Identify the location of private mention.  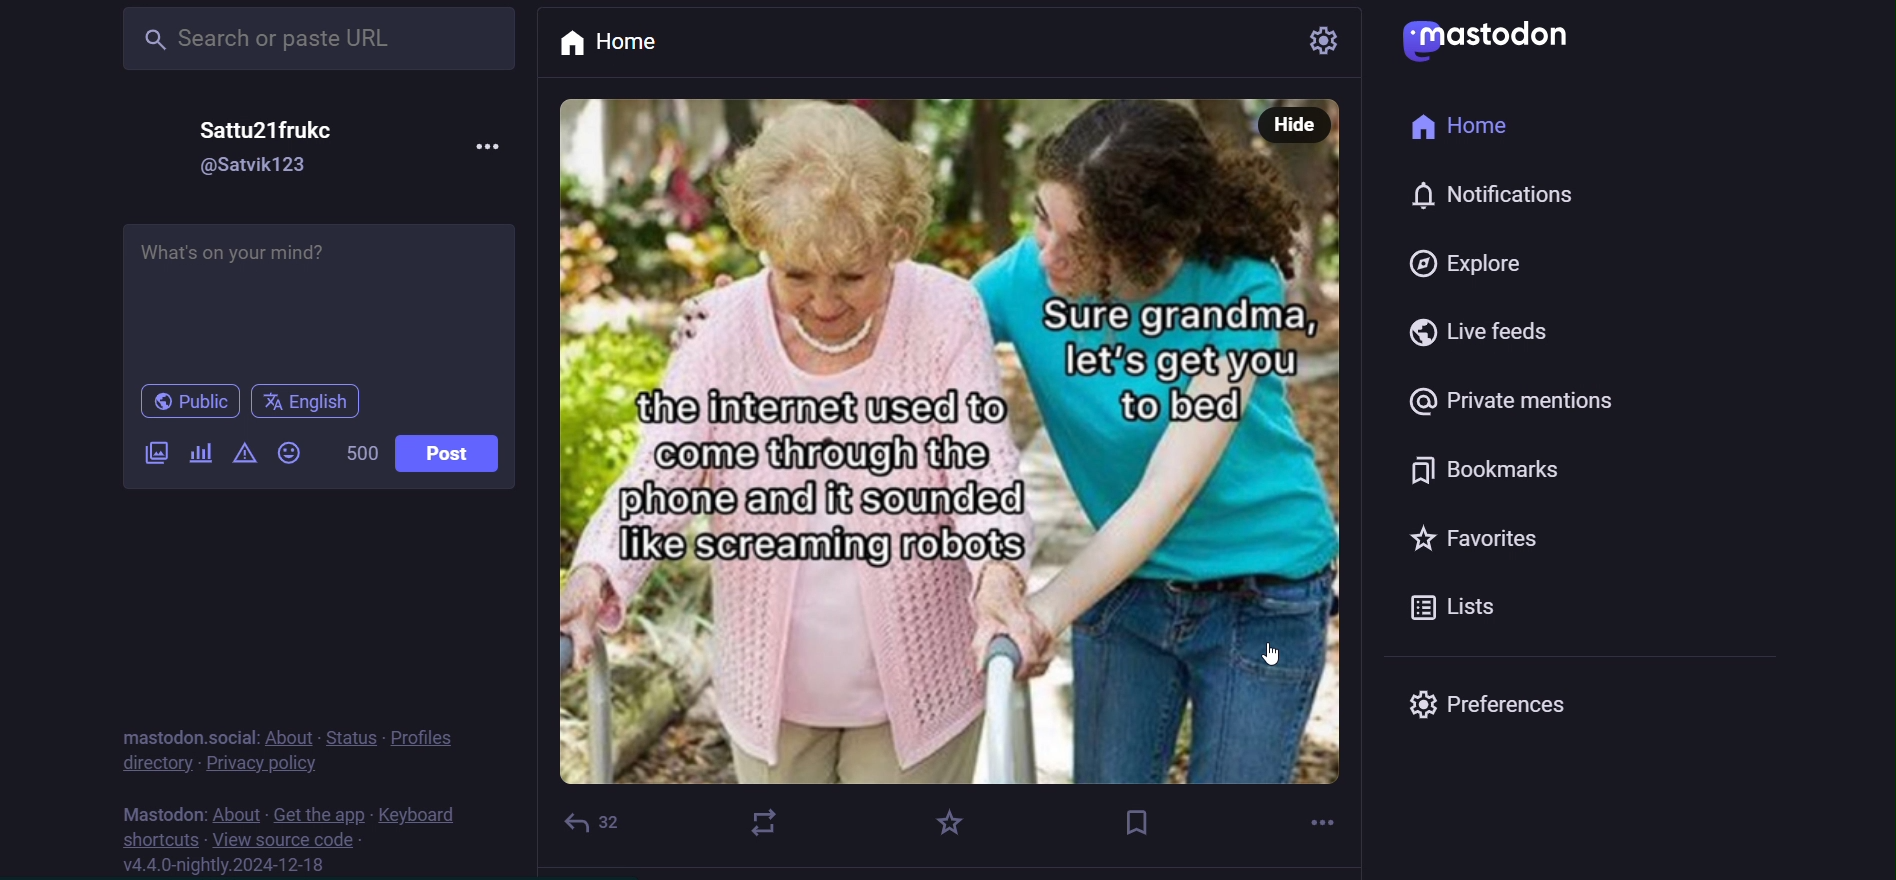
(1512, 400).